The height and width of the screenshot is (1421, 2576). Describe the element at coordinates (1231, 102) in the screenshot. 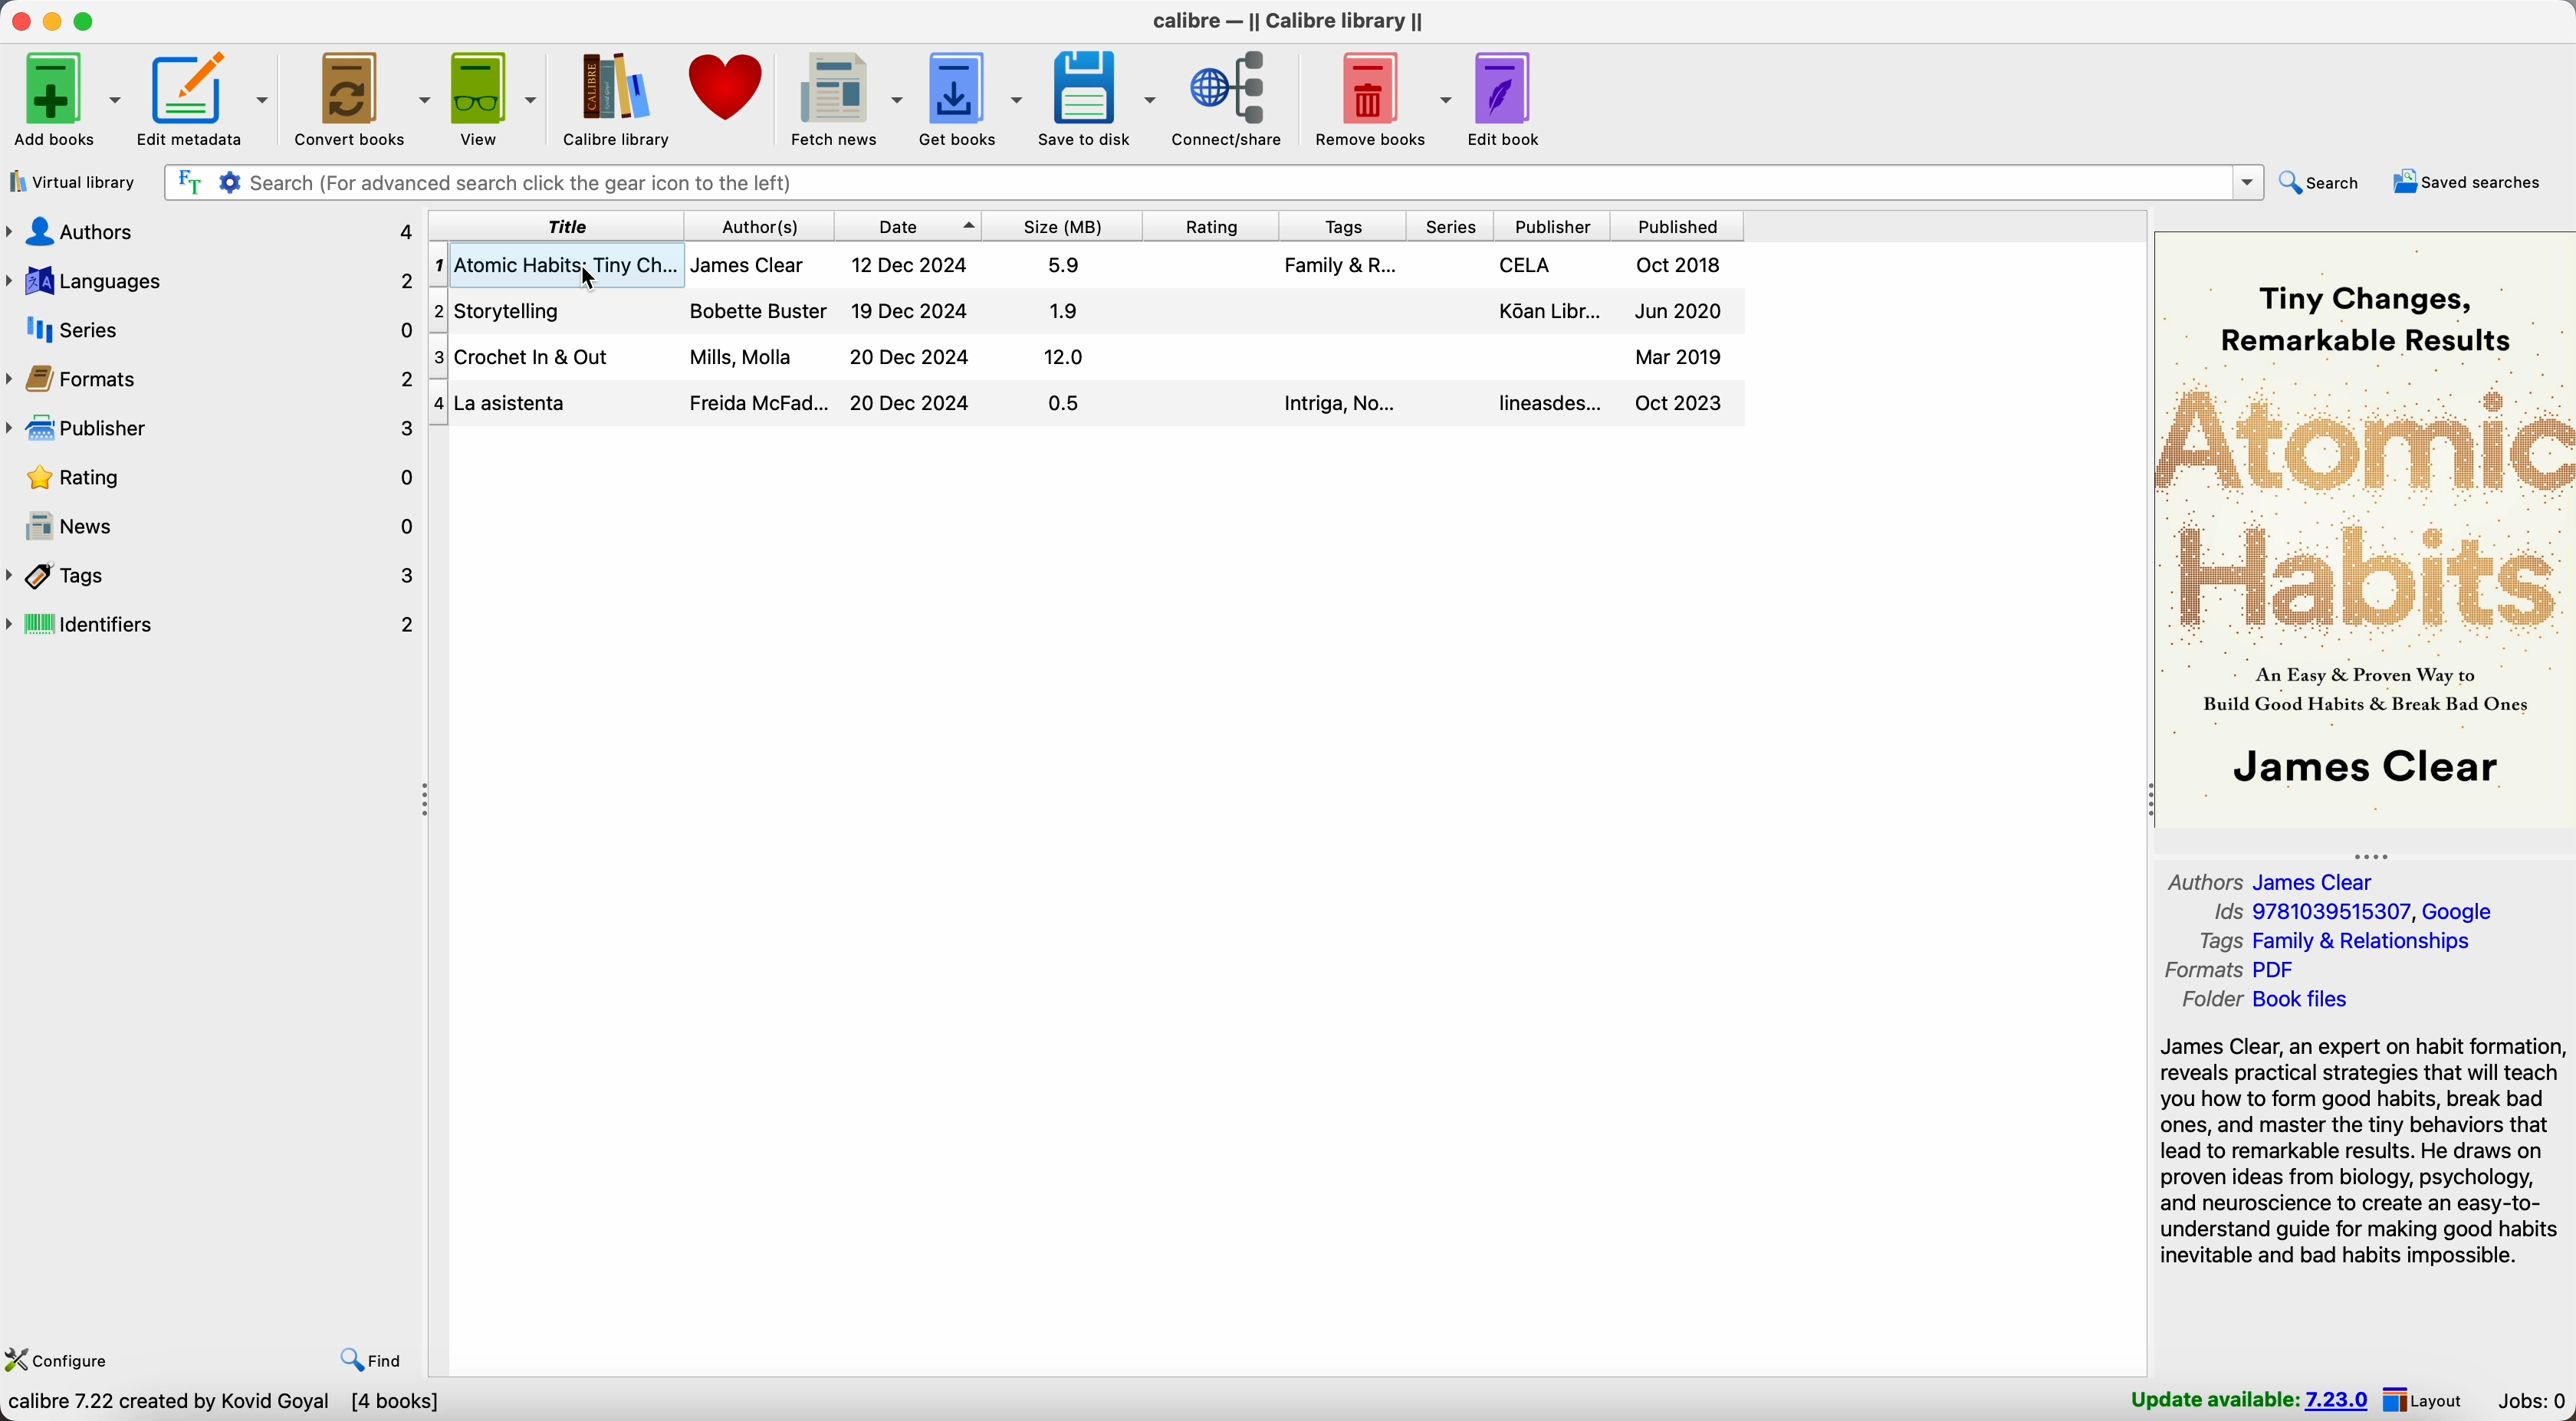

I see `connect/share` at that location.